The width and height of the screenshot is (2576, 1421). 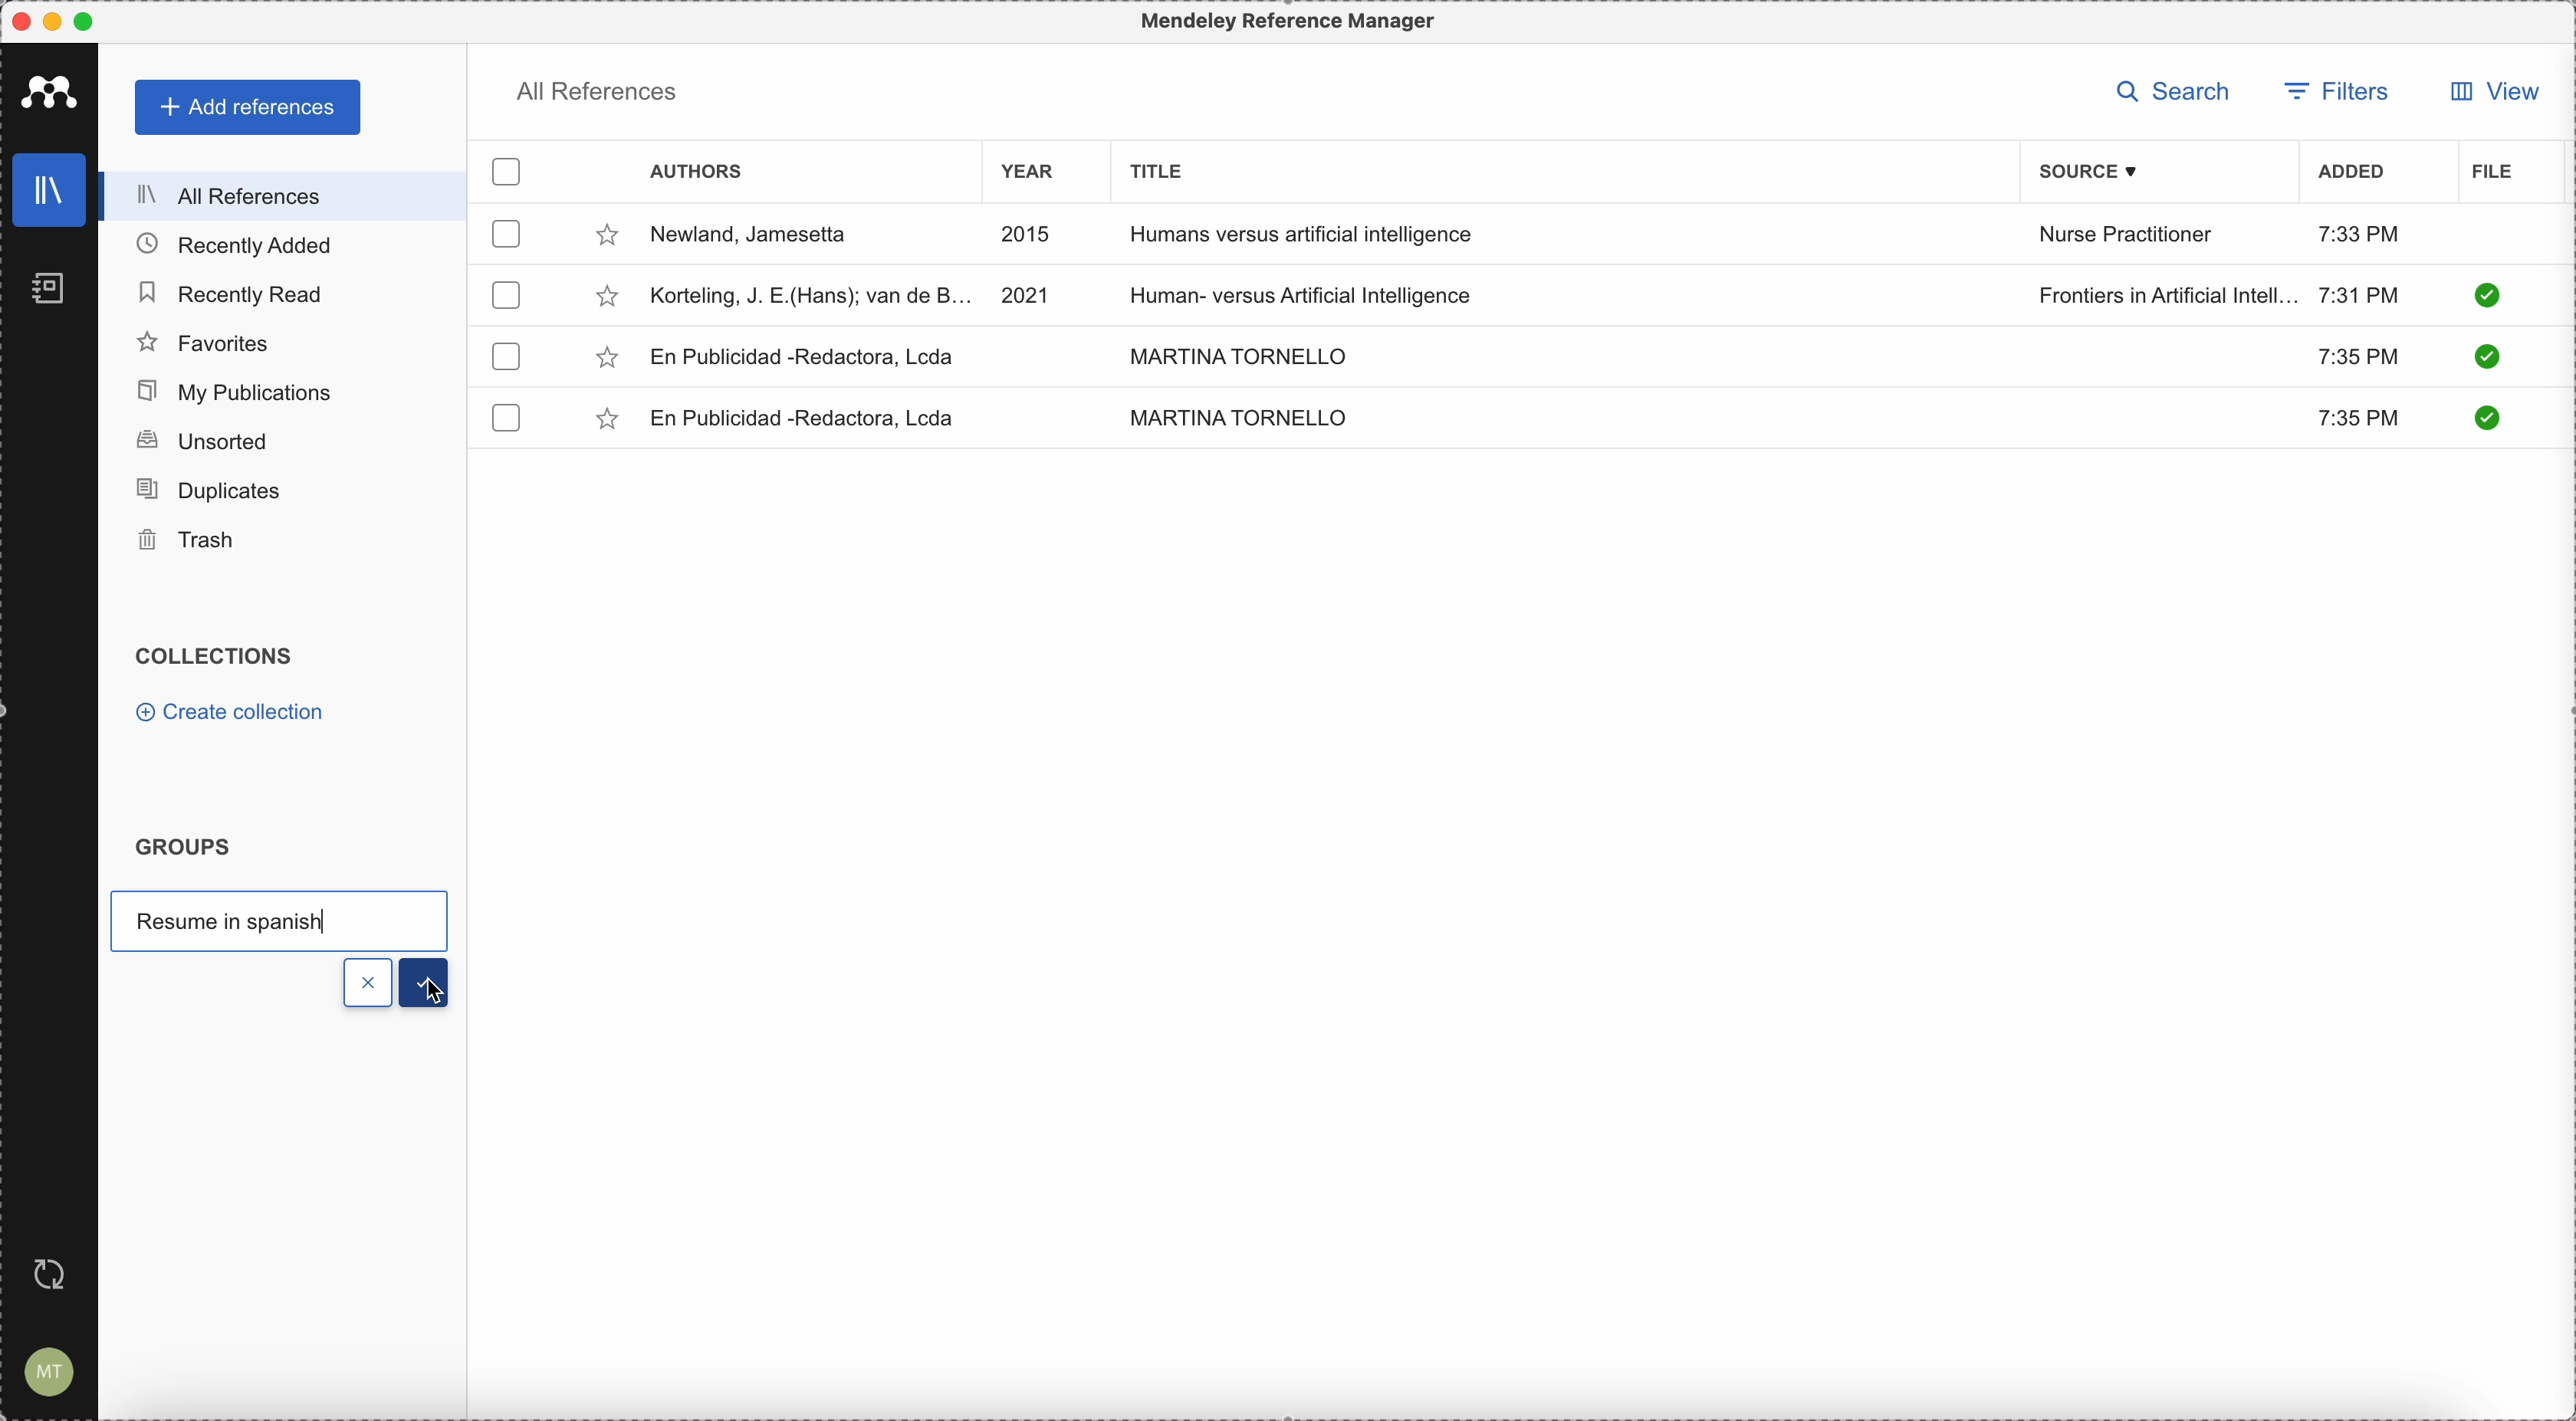 What do you see at coordinates (810, 418) in the screenshot?
I see `En Publicidad-Redactora, Lcda` at bounding box center [810, 418].